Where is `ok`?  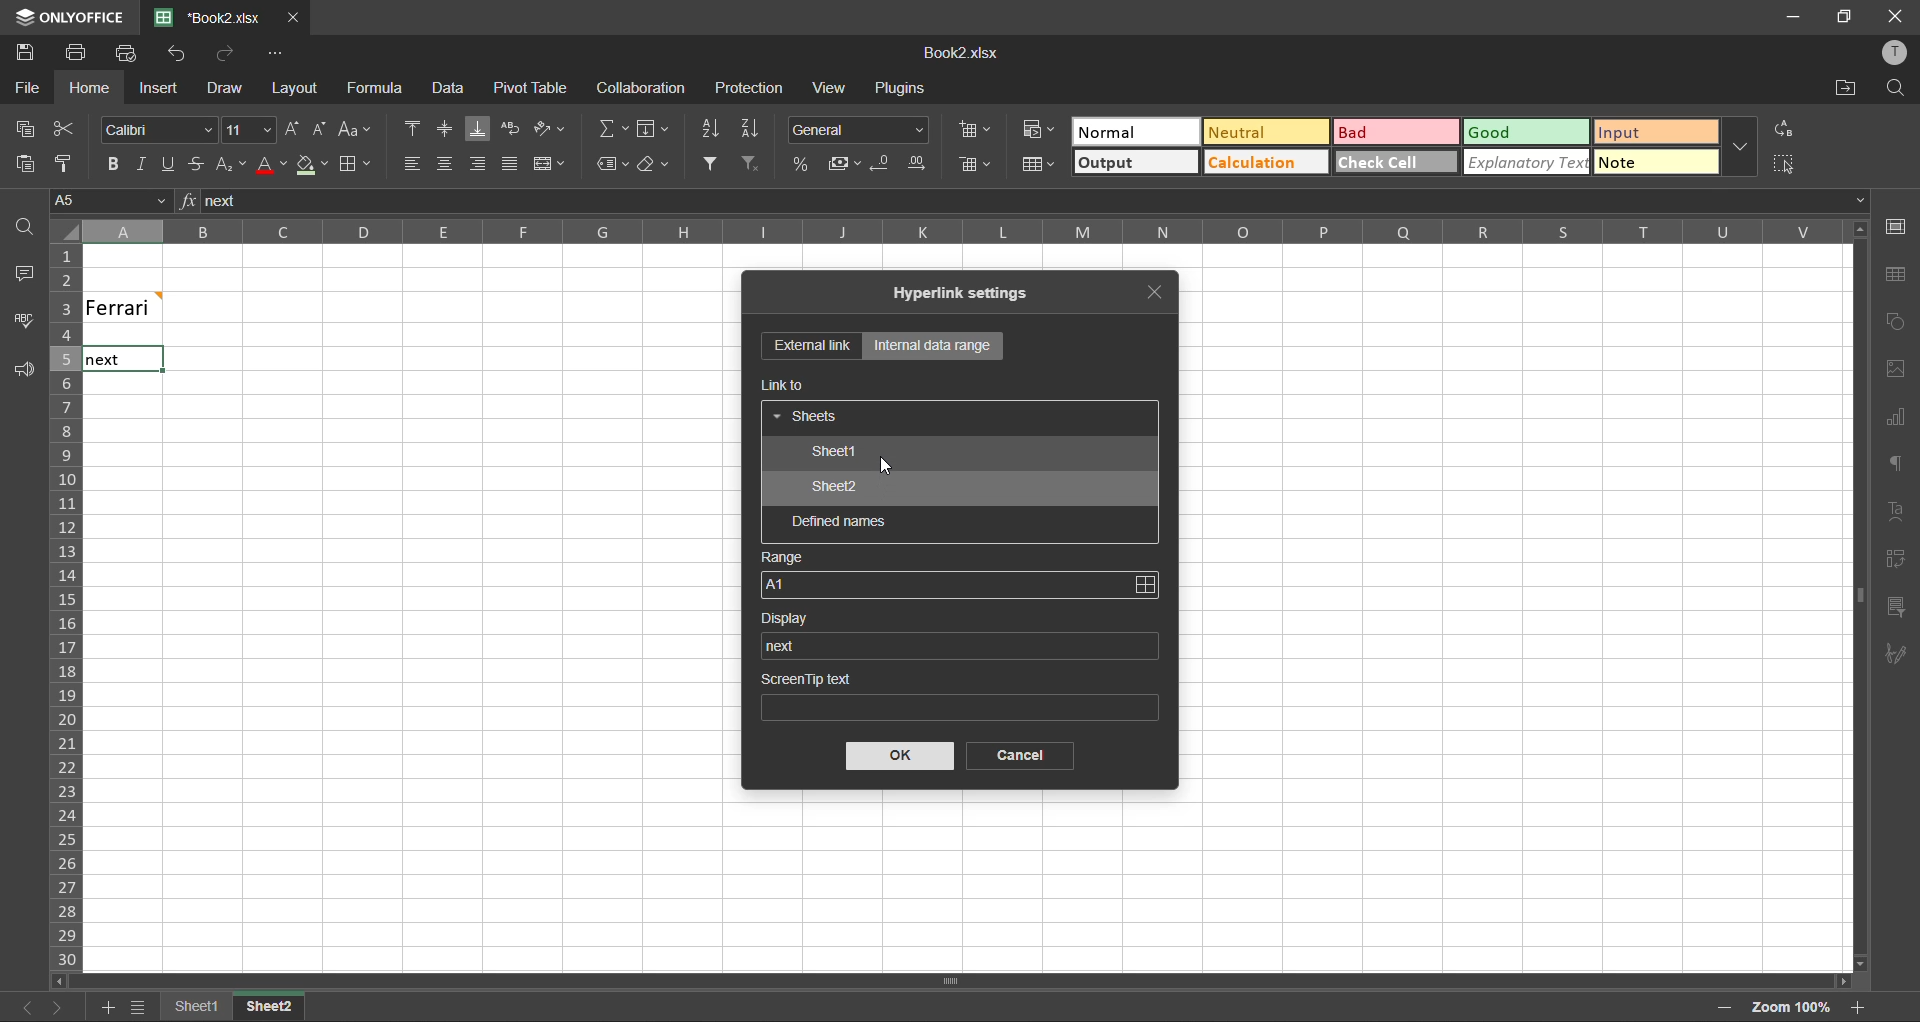 ok is located at coordinates (901, 756).